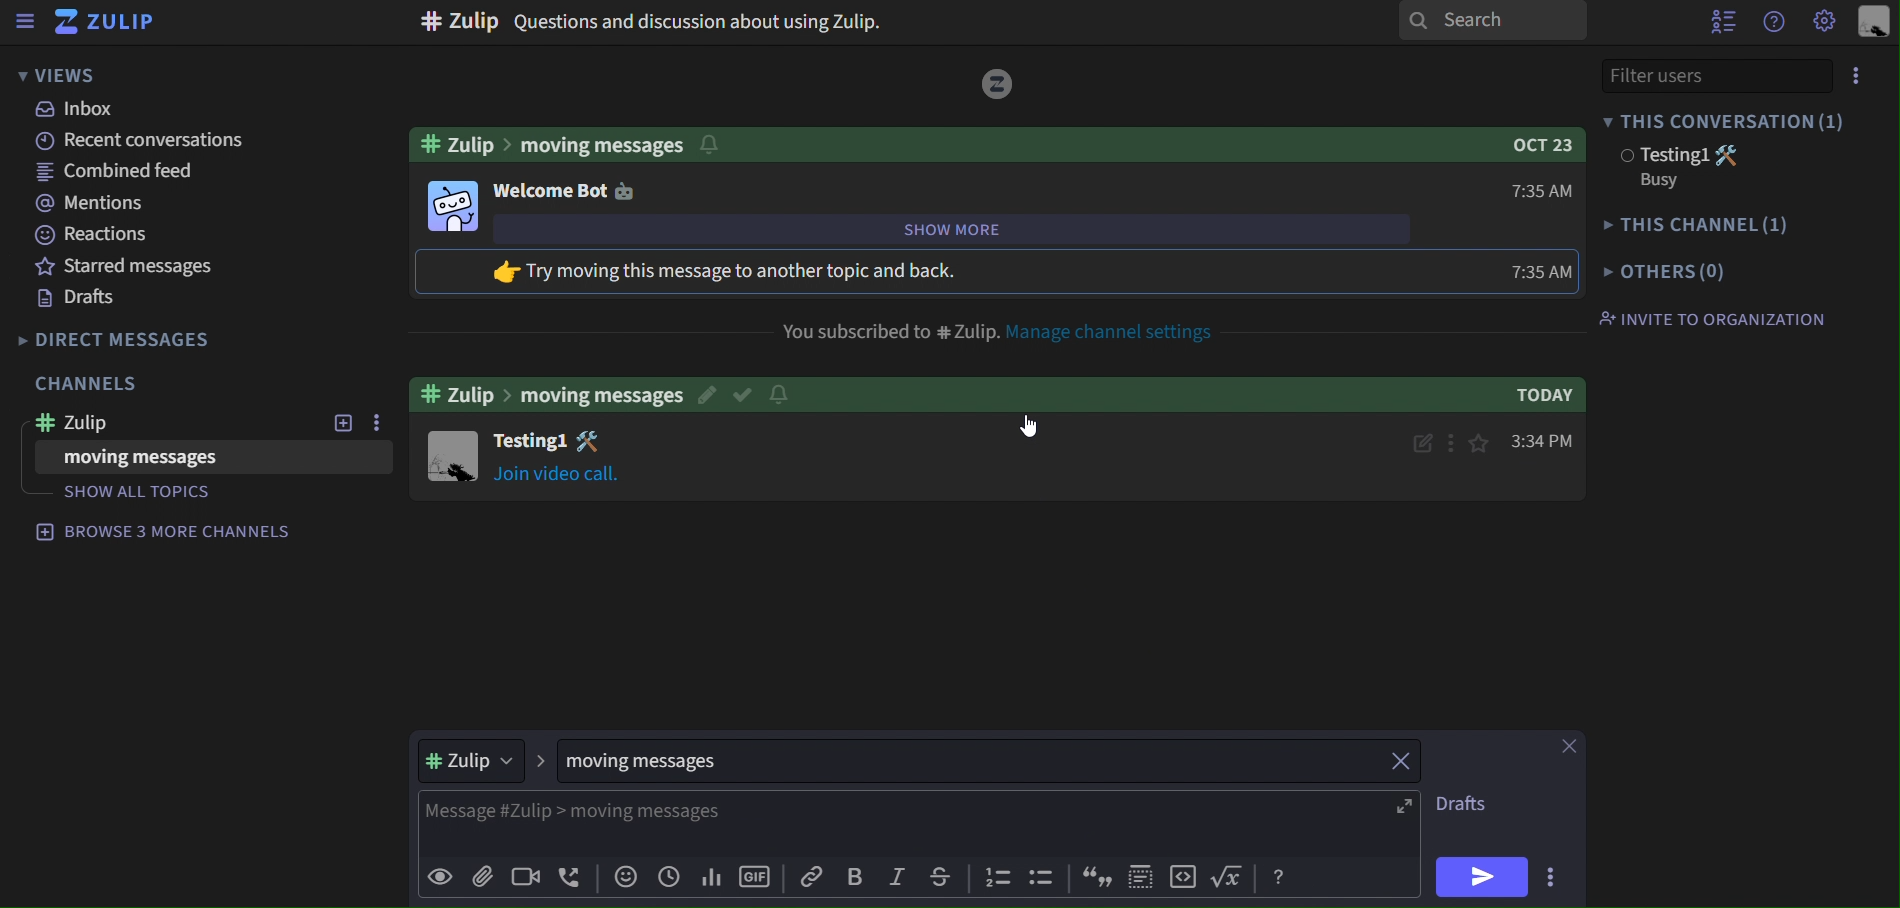  Describe the element at coordinates (1705, 167) in the screenshot. I see `testing1 Busy` at that location.